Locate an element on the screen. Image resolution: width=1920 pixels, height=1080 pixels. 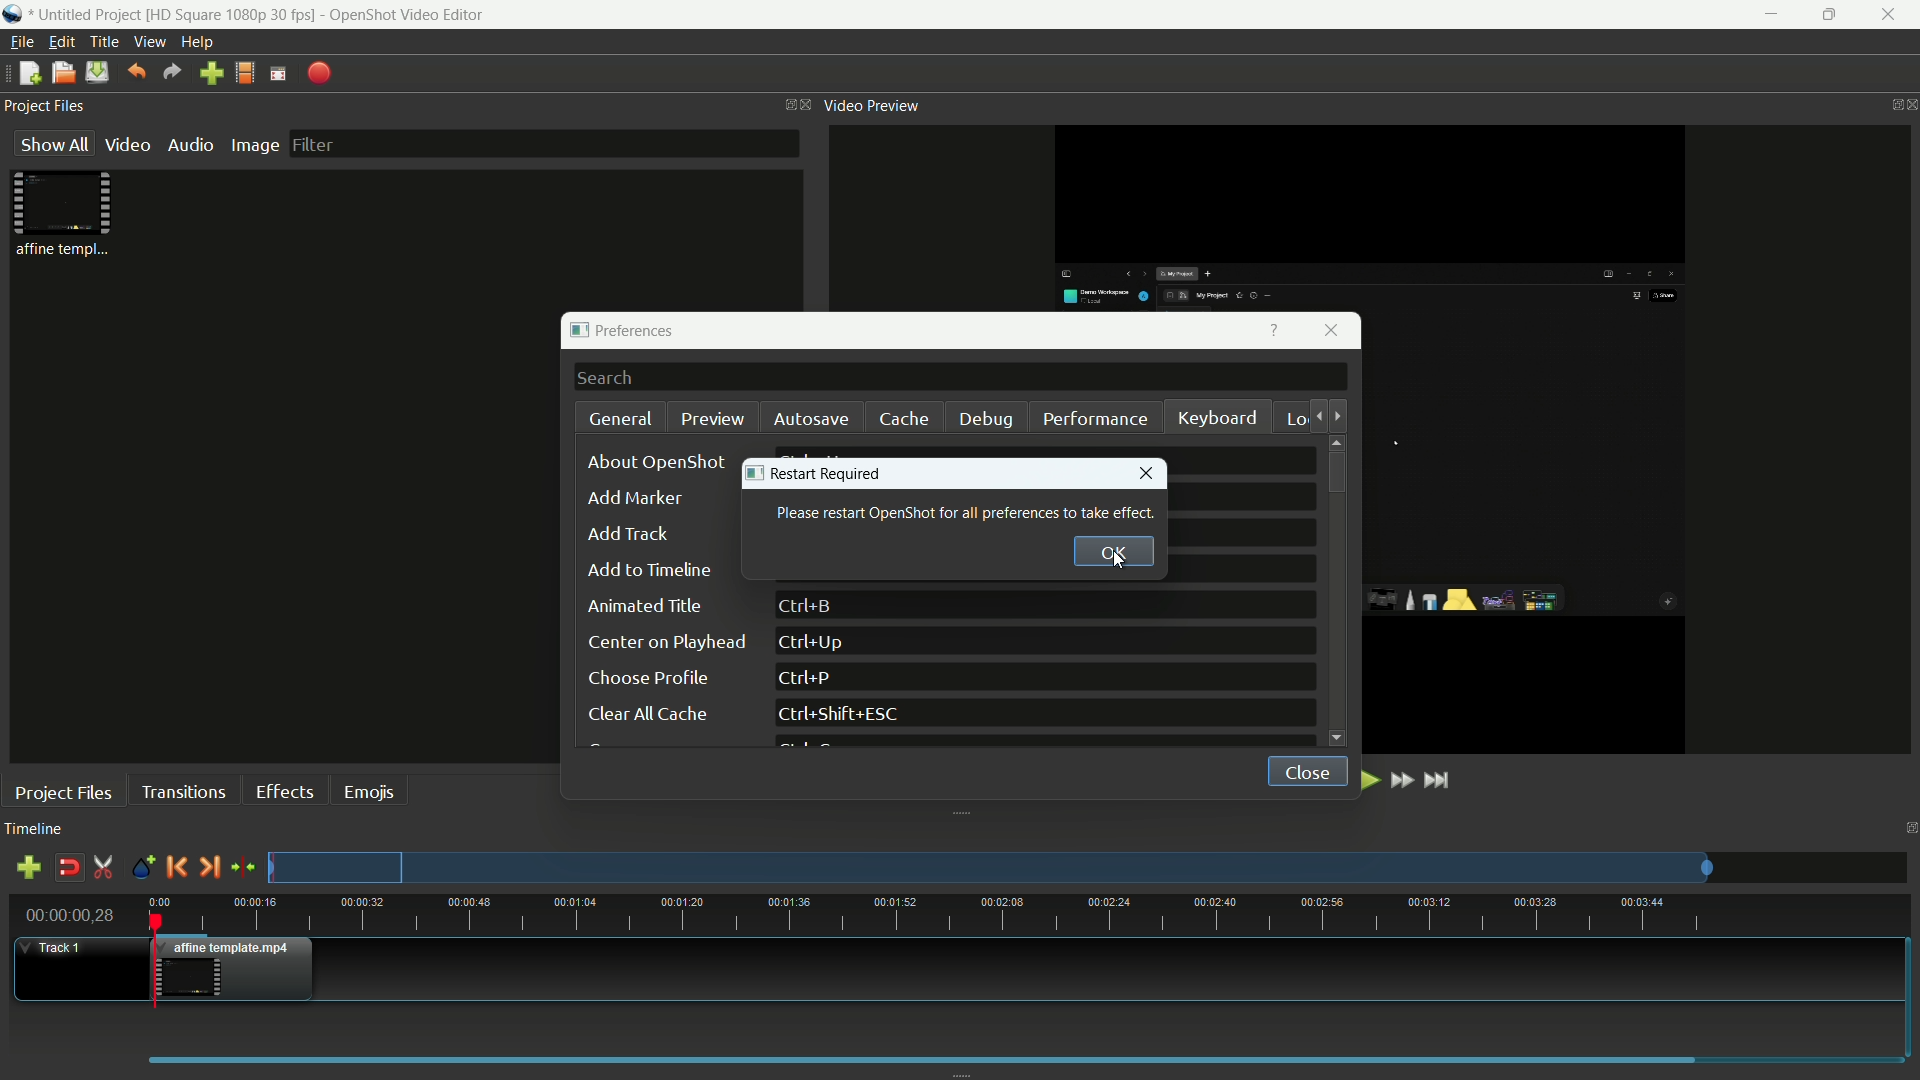
close app is located at coordinates (1892, 15).